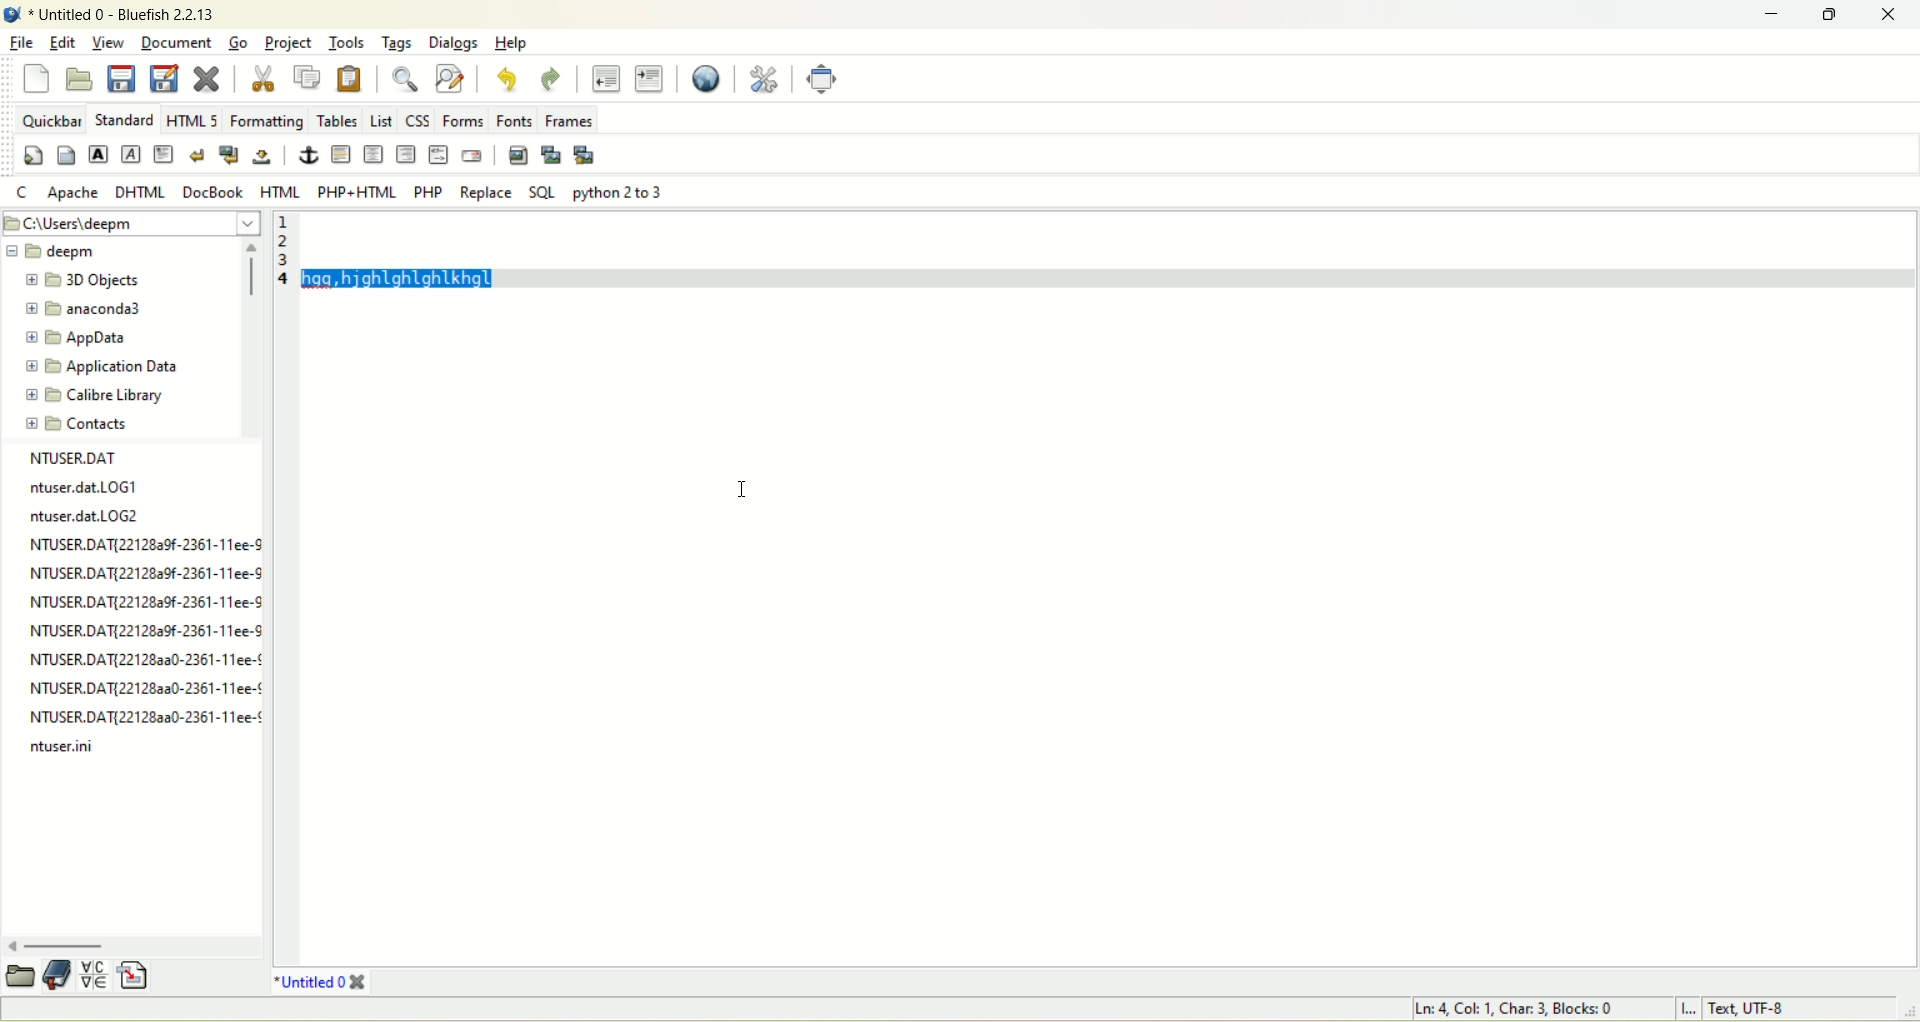 Image resolution: width=1920 pixels, height=1022 pixels. Describe the element at coordinates (471, 157) in the screenshot. I see `email` at that location.